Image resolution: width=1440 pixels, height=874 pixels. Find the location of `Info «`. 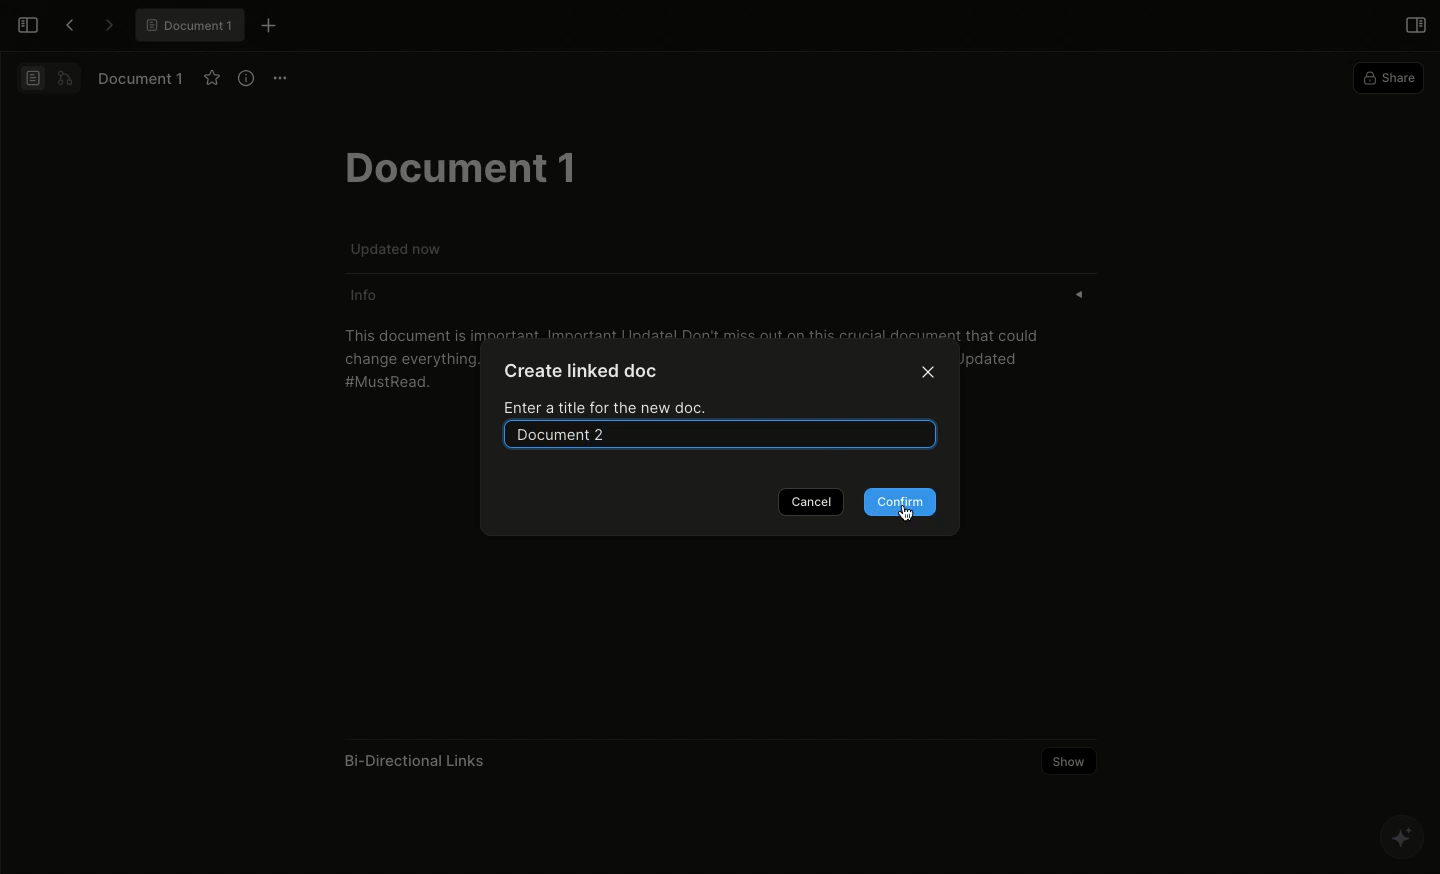

Info « is located at coordinates (737, 296).